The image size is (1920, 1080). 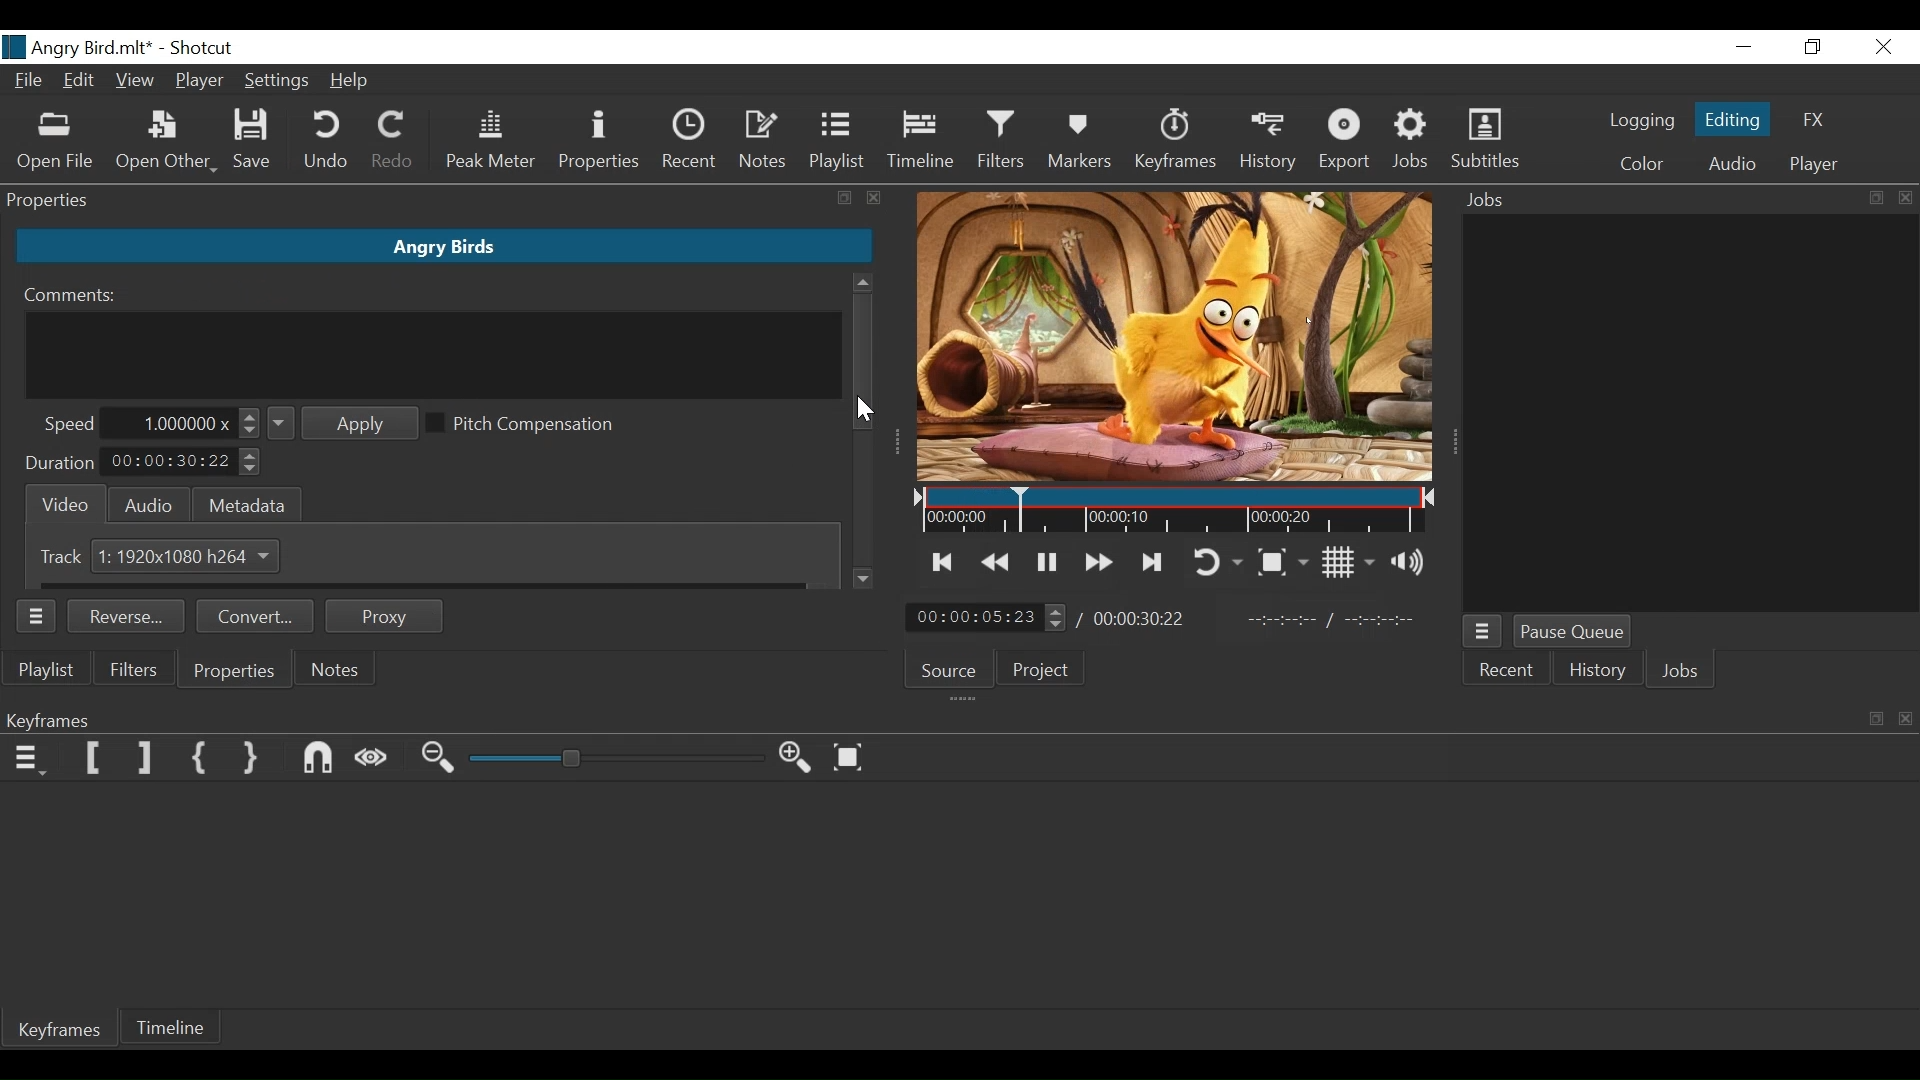 What do you see at coordinates (861, 363) in the screenshot?
I see `Vertical Scroll bar` at bounding box center [861, 363].